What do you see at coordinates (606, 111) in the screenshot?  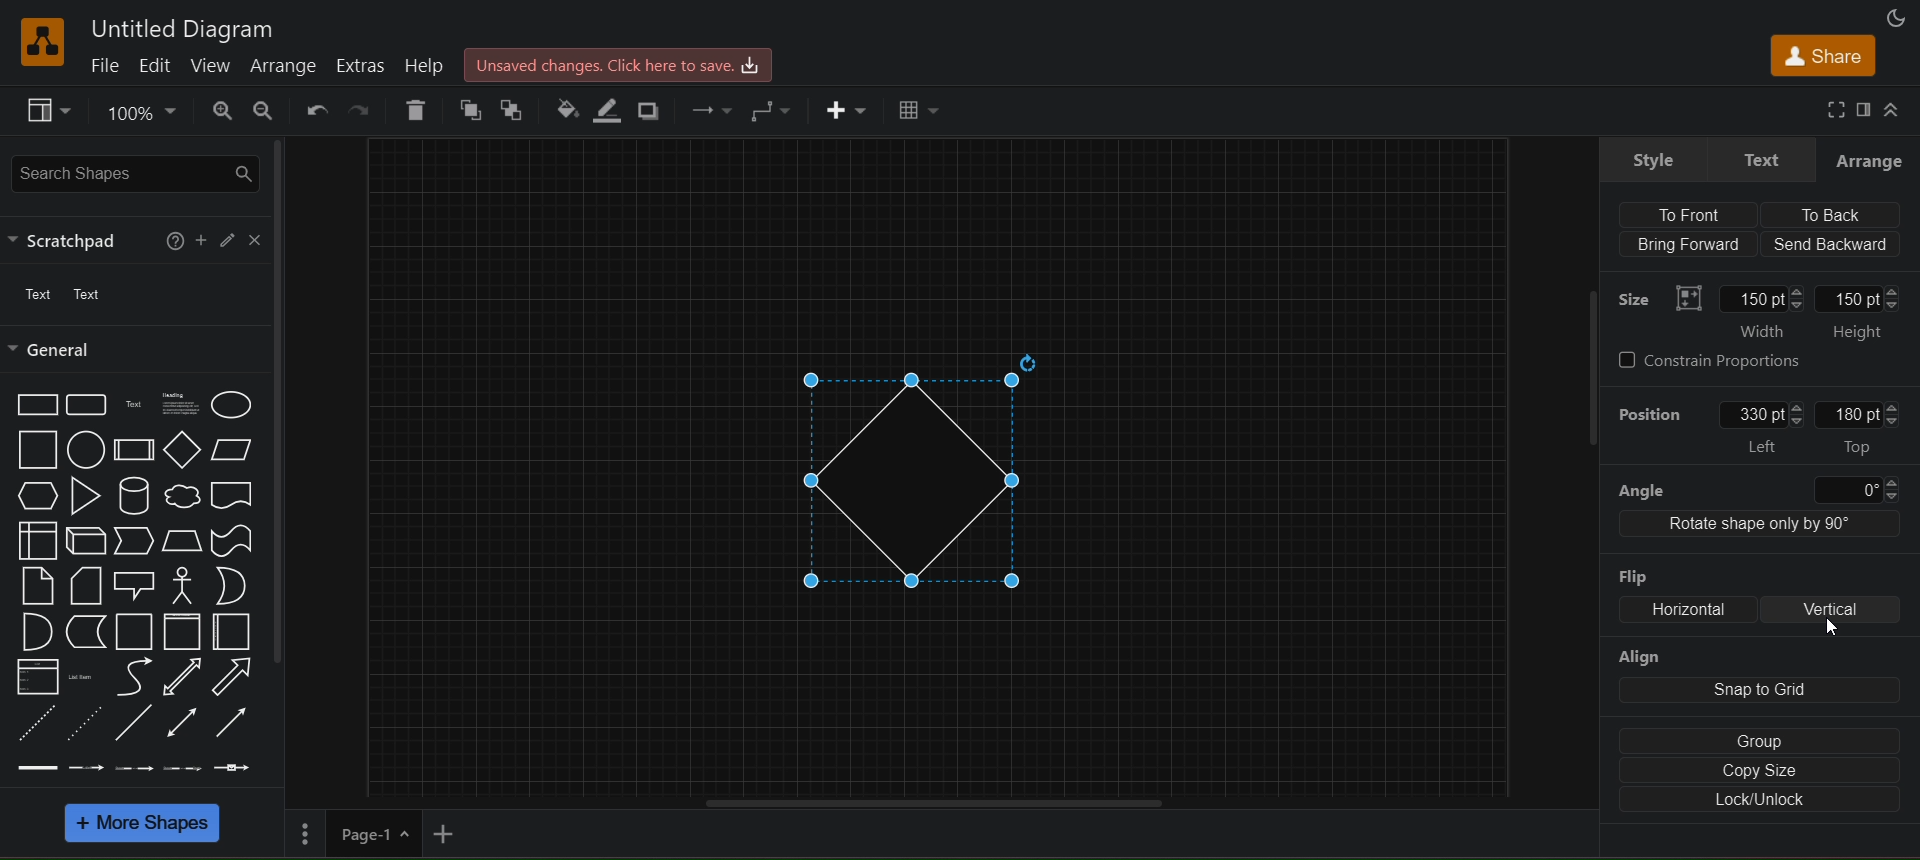 I see `line color` at bounding box center [606, 111].